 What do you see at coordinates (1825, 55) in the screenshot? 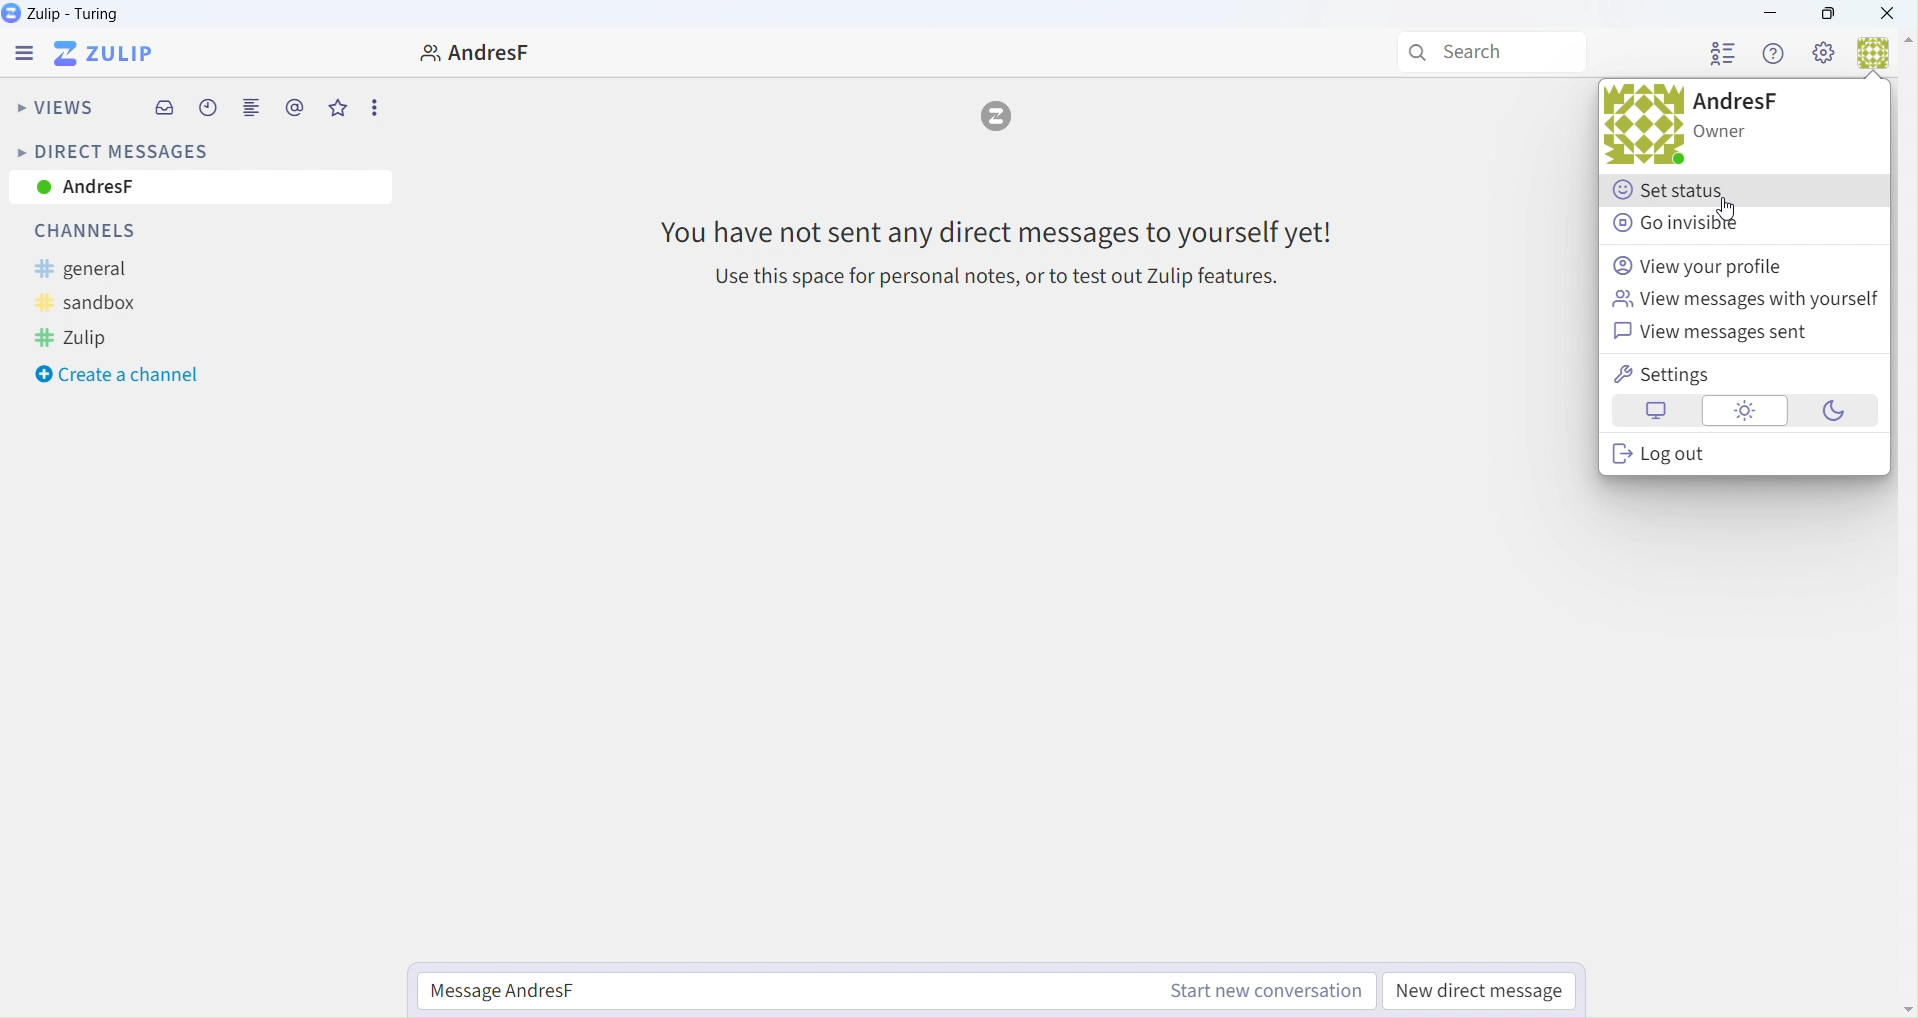
I see `Settings` at bounding box center [1825, 55].